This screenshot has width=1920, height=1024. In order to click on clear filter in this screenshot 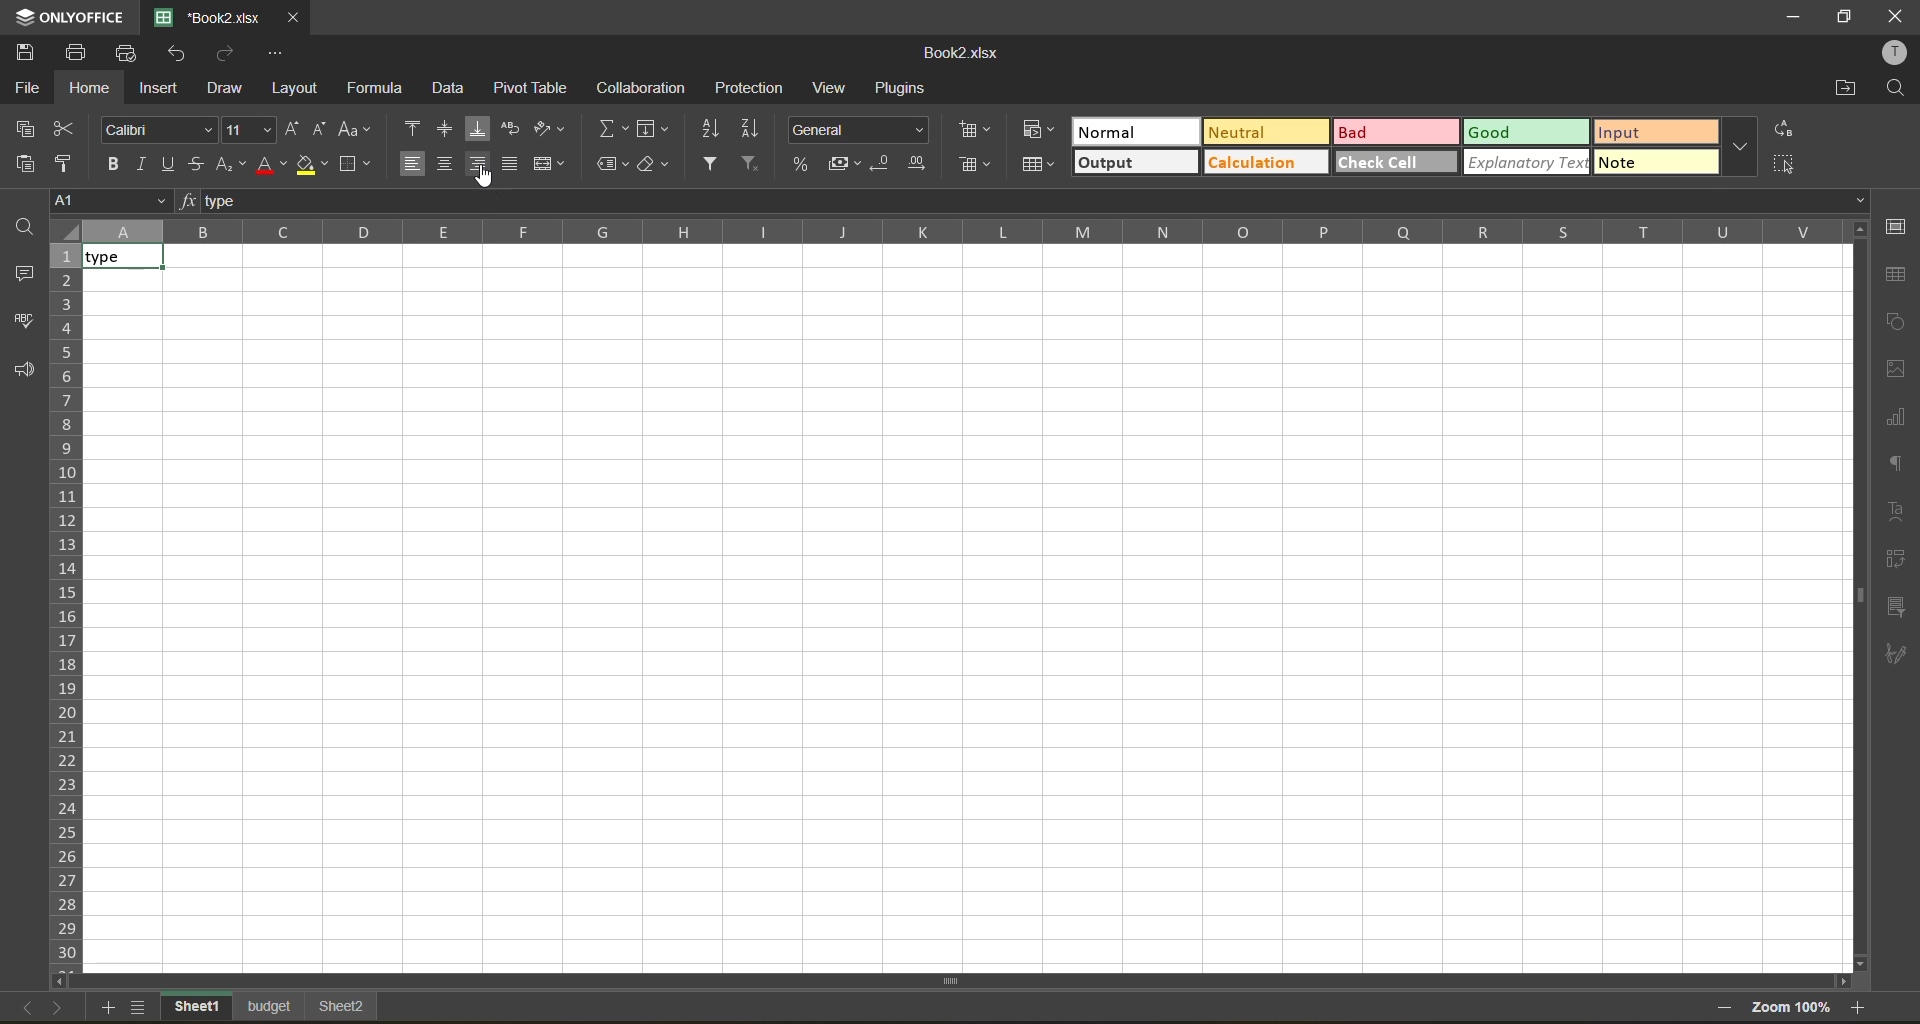, I will do `click(749, 165)`.